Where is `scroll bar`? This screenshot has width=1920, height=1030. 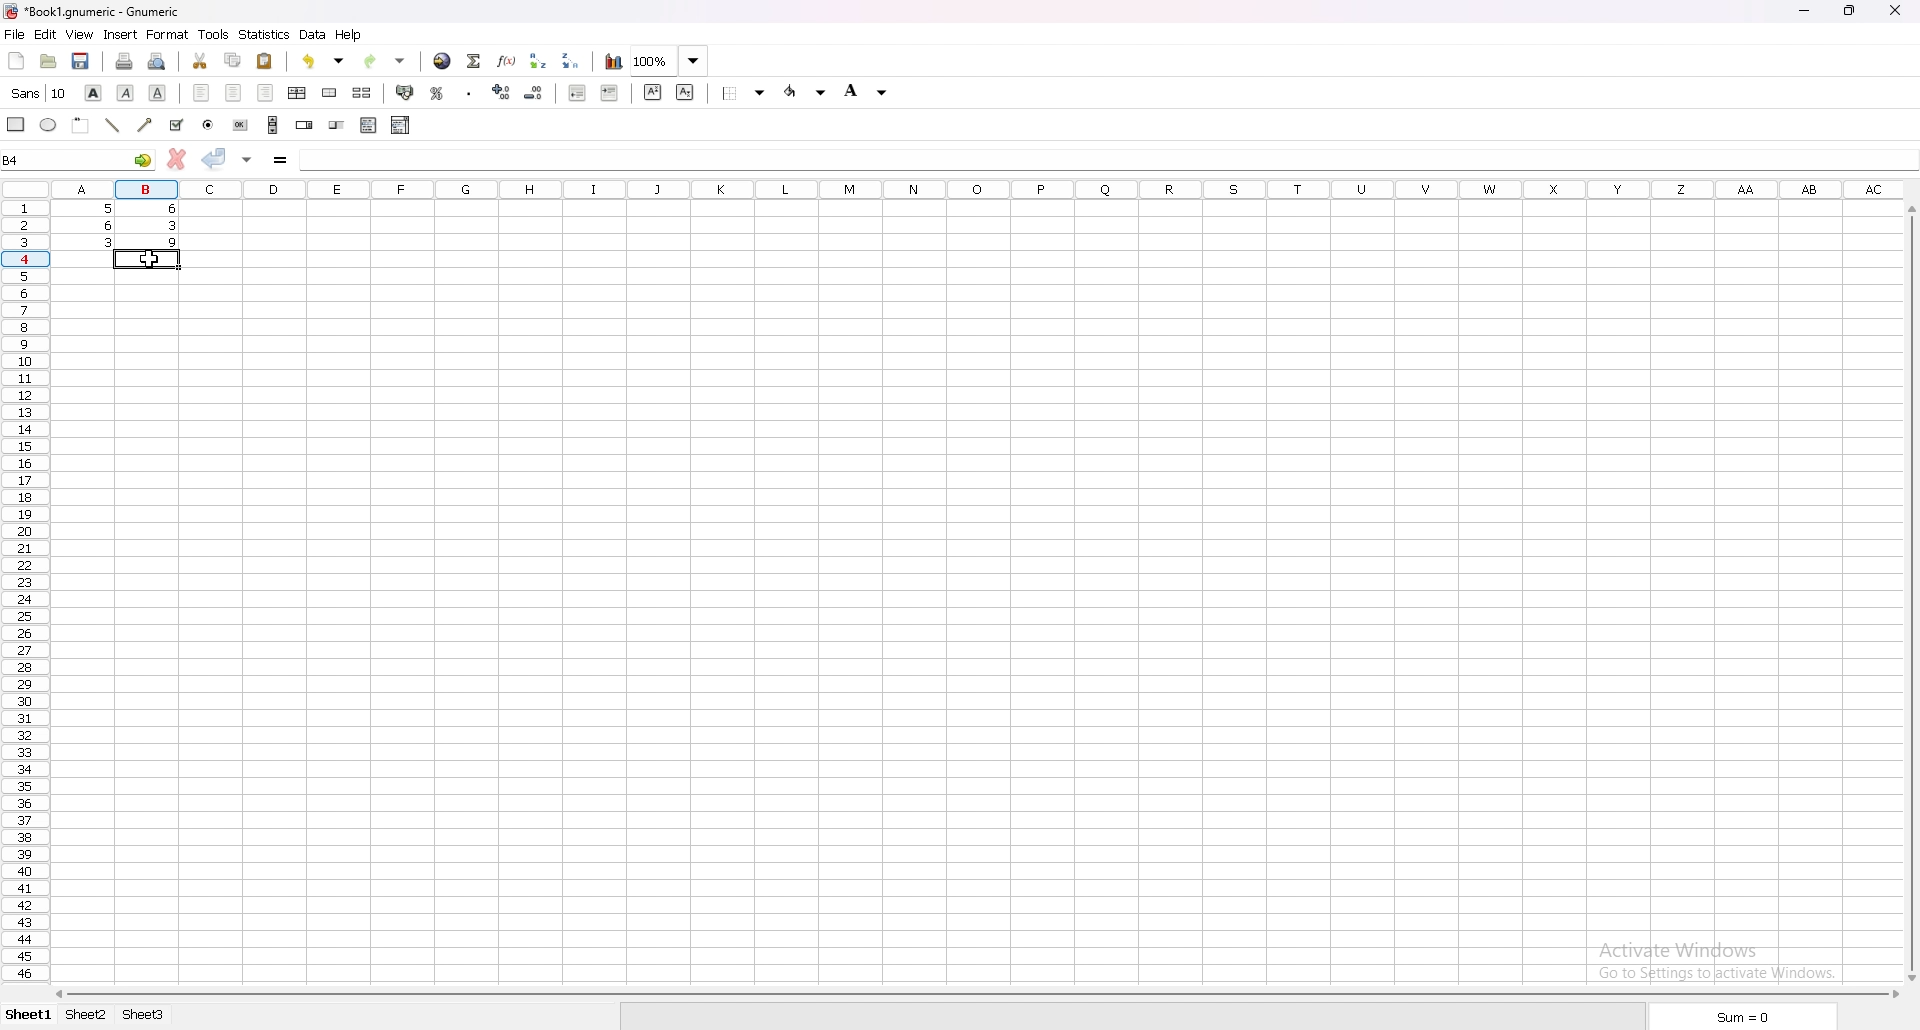 scroll bar is located at coordinates (1916, 591).